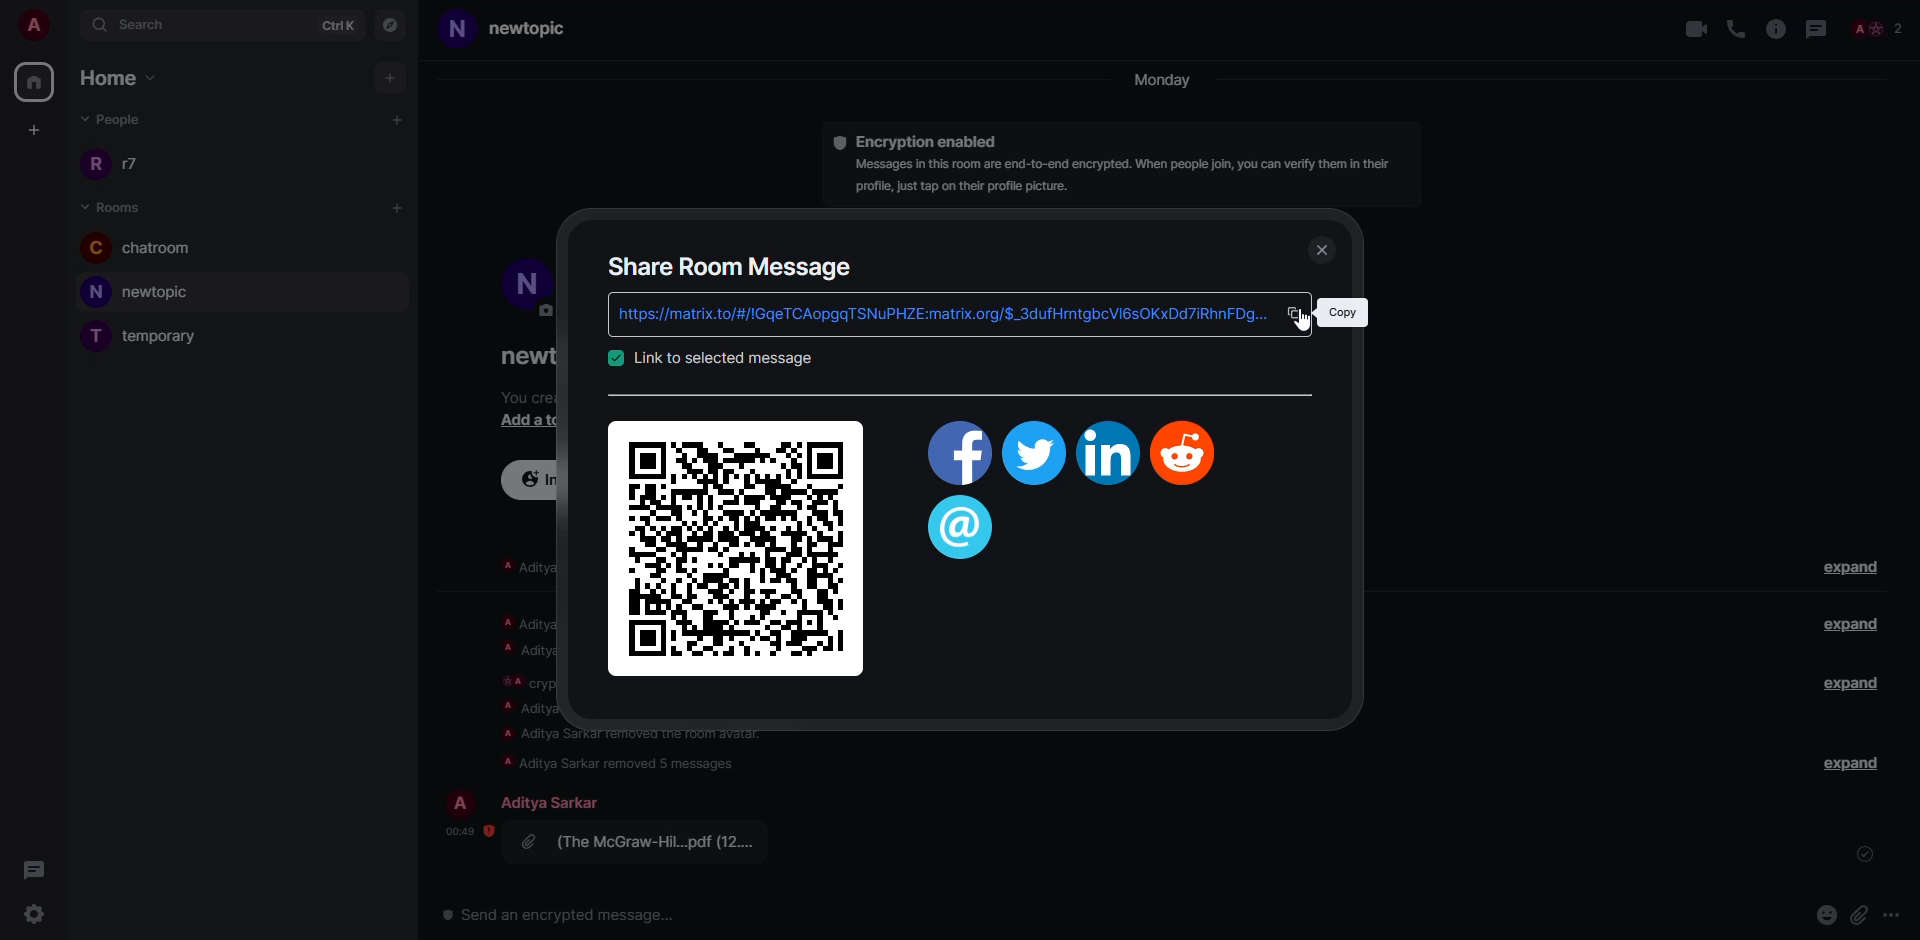  What do you see at coordinates (464, 830) in the screenshot?
I see `time` at bounding box center [464, 830].